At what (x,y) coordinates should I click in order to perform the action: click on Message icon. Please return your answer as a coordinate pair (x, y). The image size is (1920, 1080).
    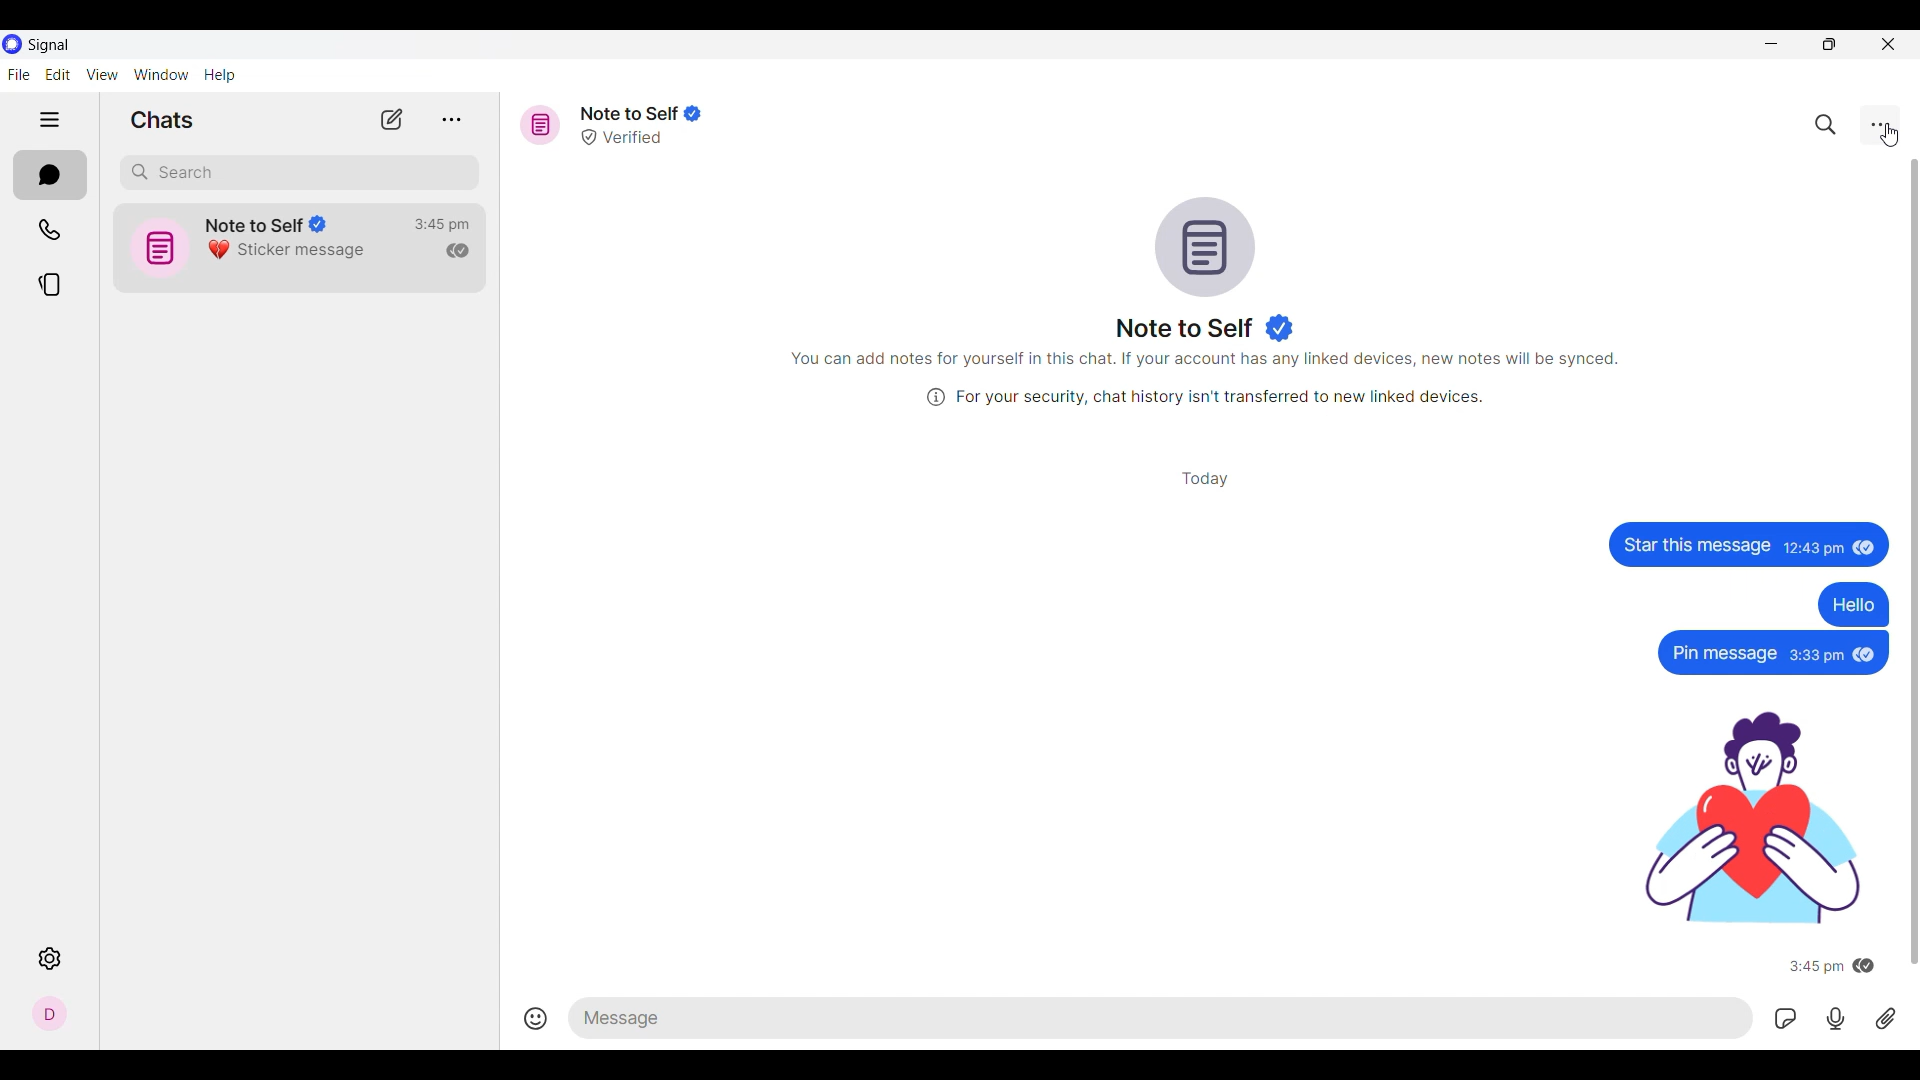
    Looking at the image, I should click on (540, 125).